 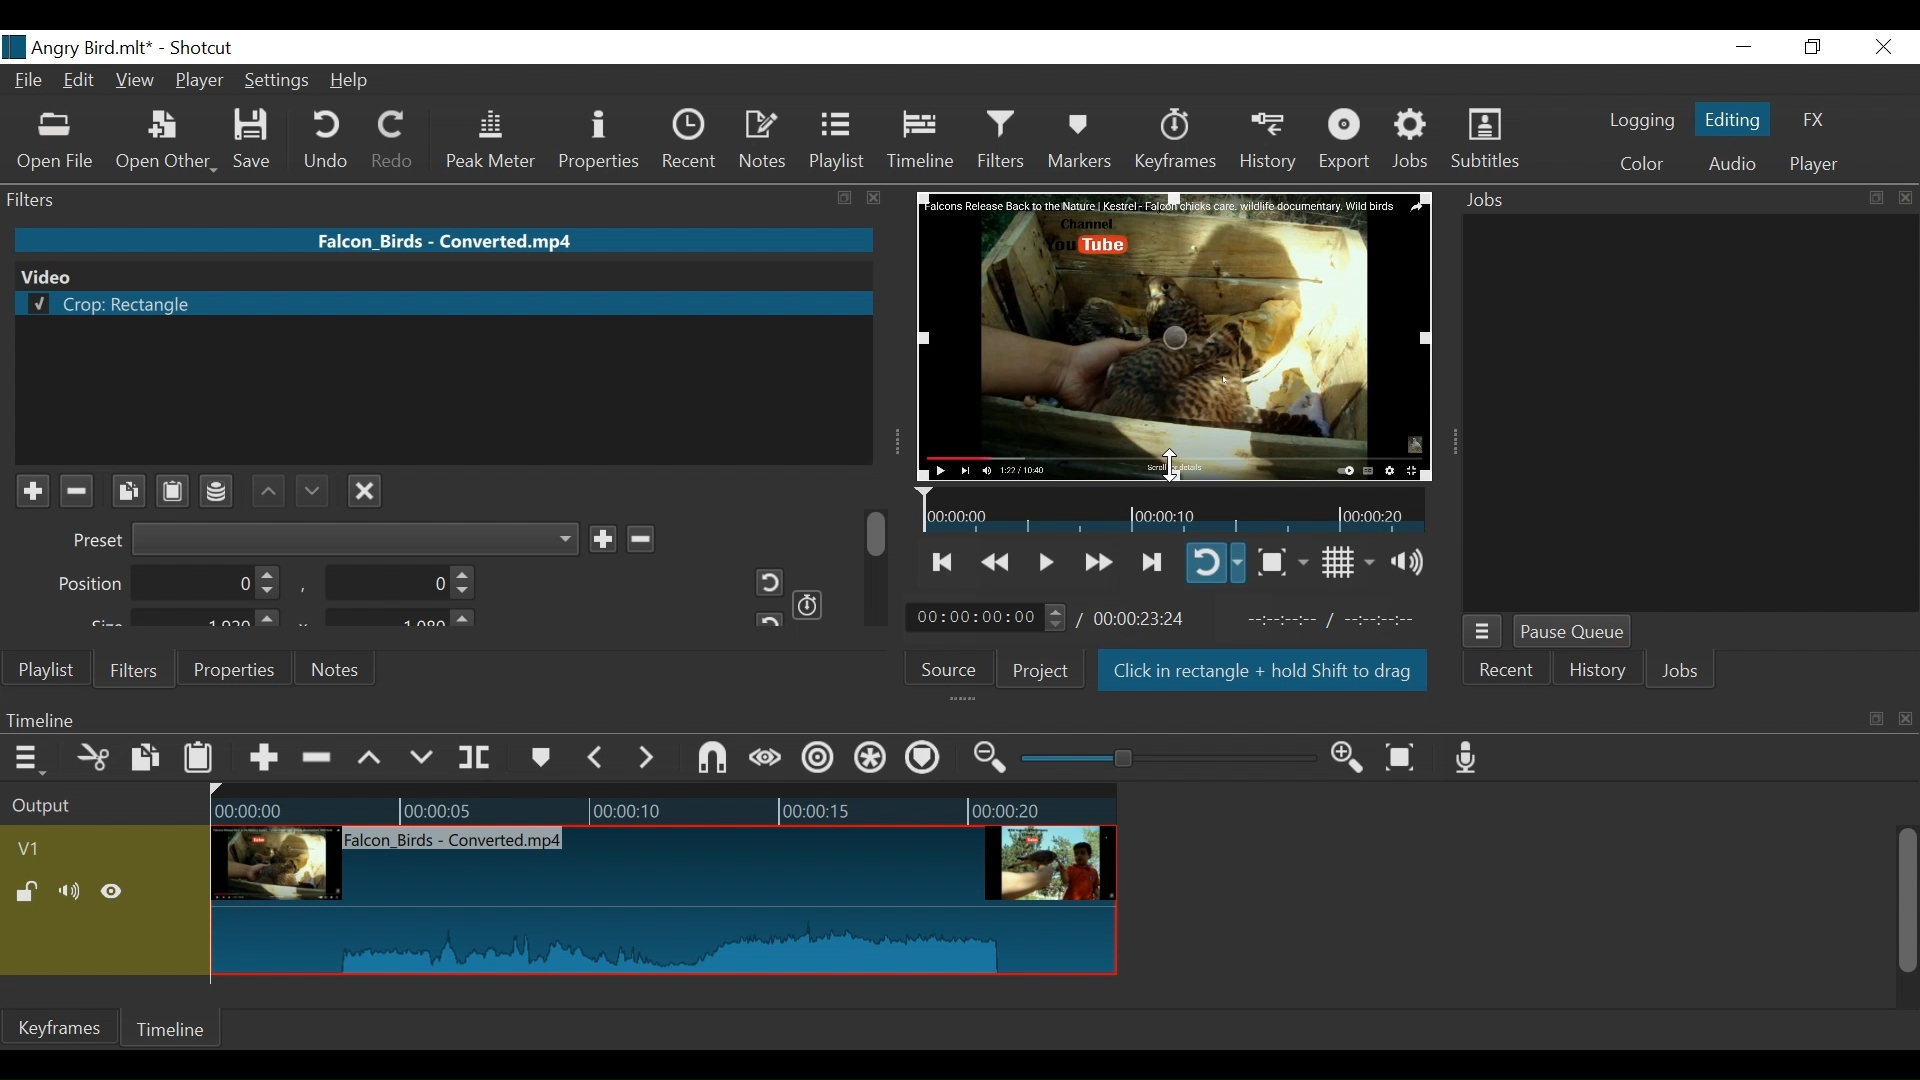 I want to click on Ripple all tracks, so click(x=871, y=760).